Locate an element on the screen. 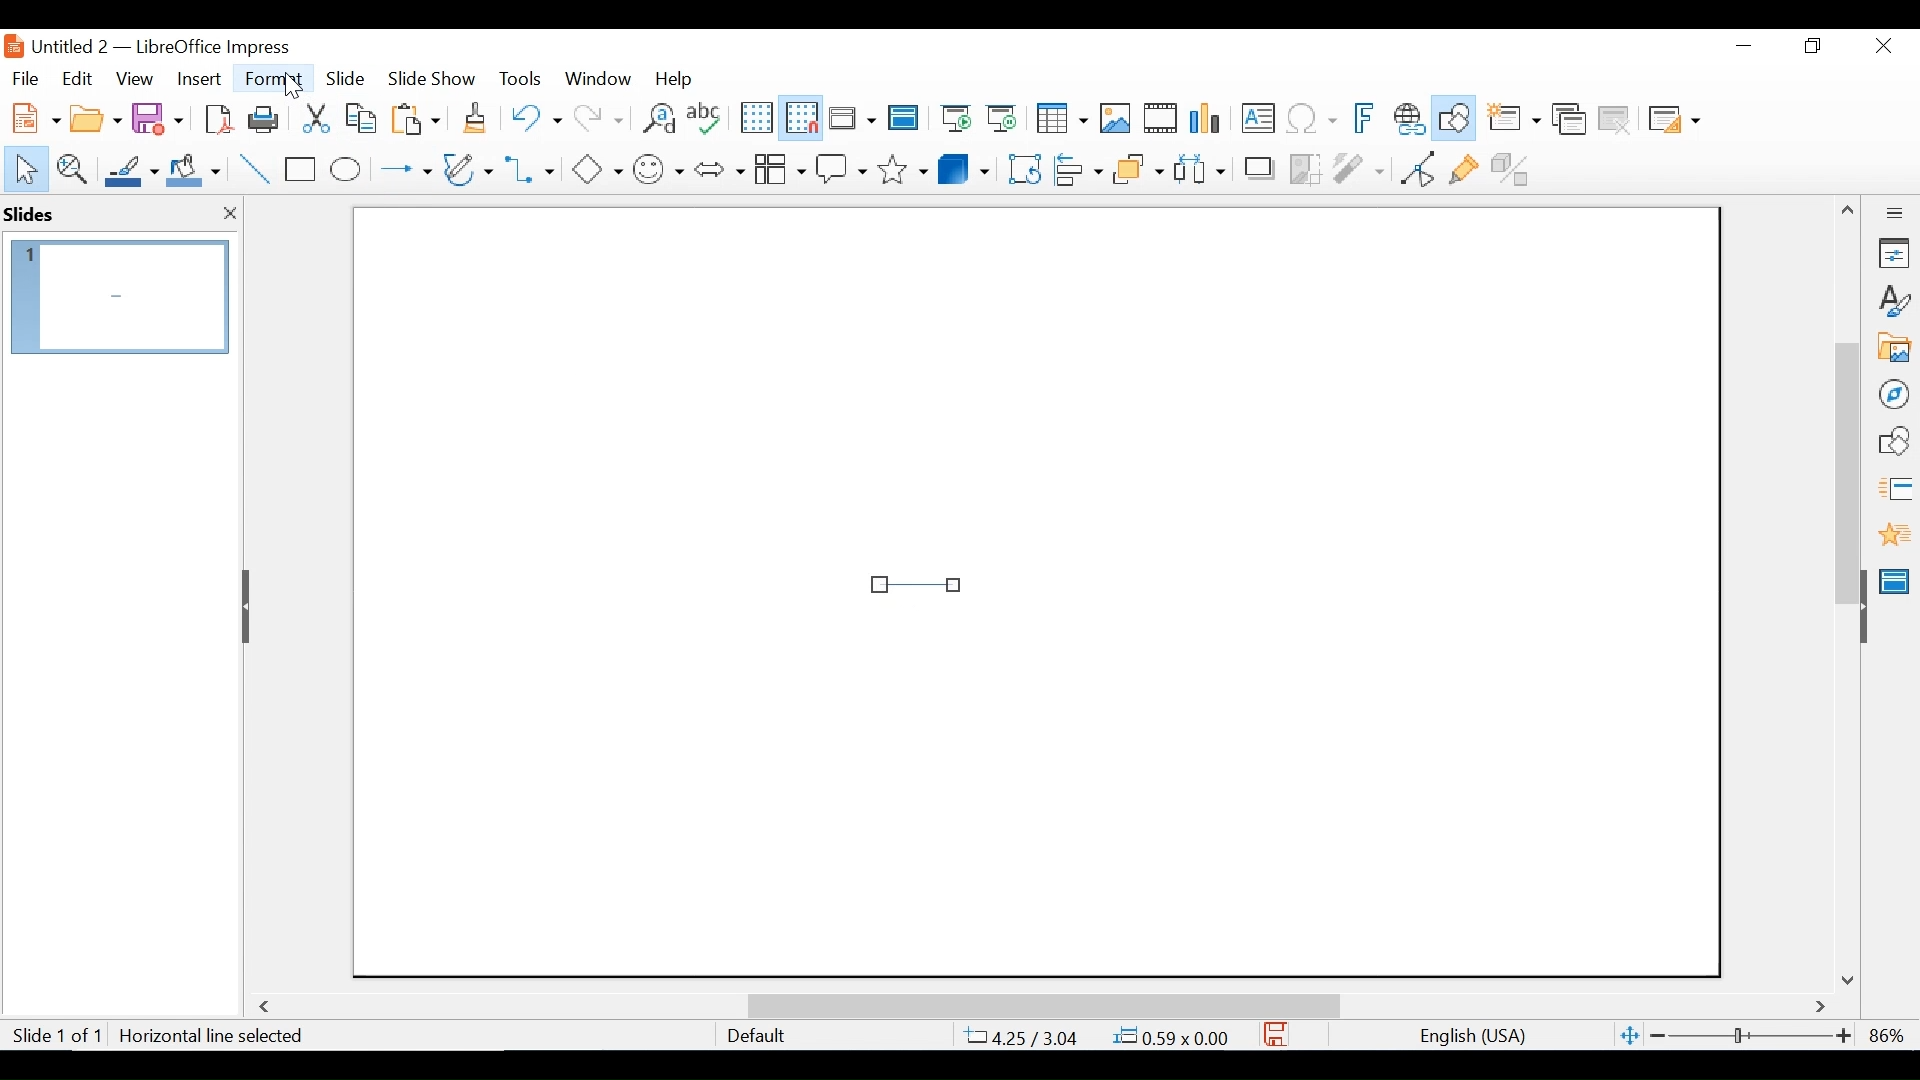 The height and width of the screenshot is (1080, 1920). Select atleast three images to Distribute is located at coordinates (1199, 167).